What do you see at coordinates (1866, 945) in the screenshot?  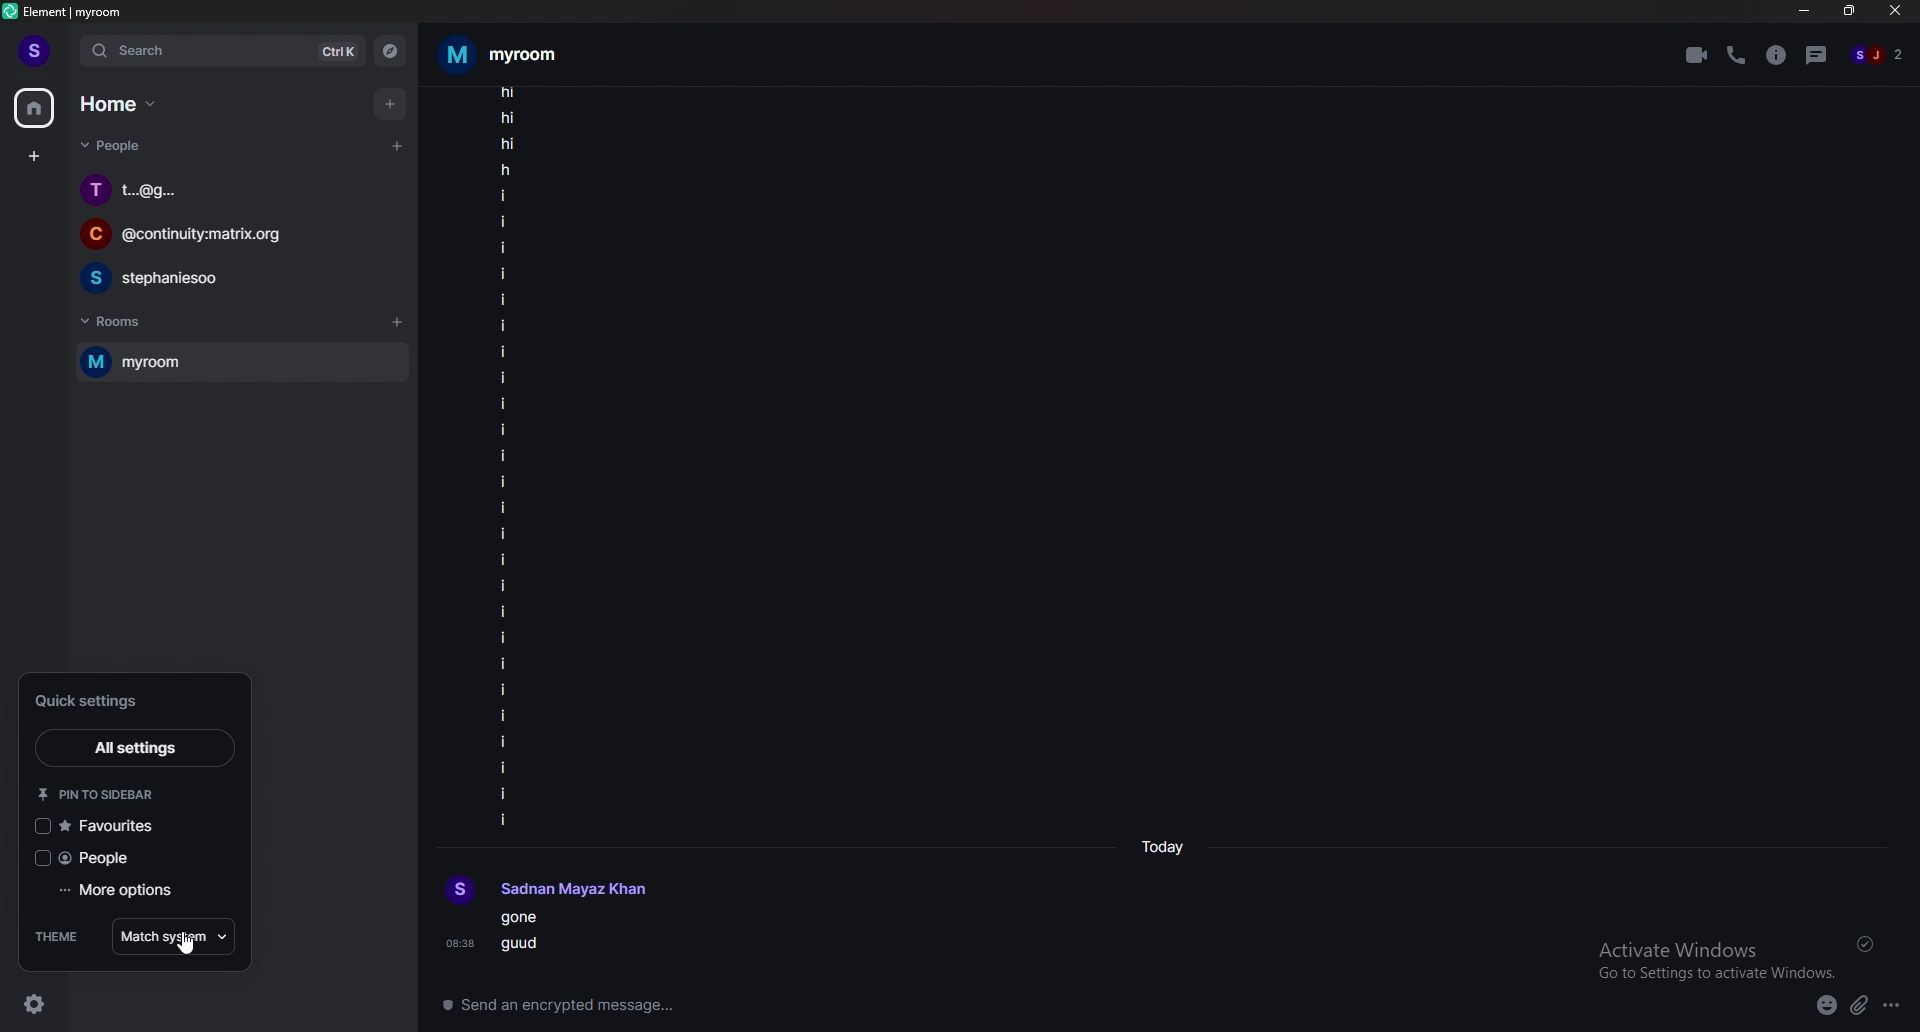 I see `delivered` at bounding box center [1866, 945].